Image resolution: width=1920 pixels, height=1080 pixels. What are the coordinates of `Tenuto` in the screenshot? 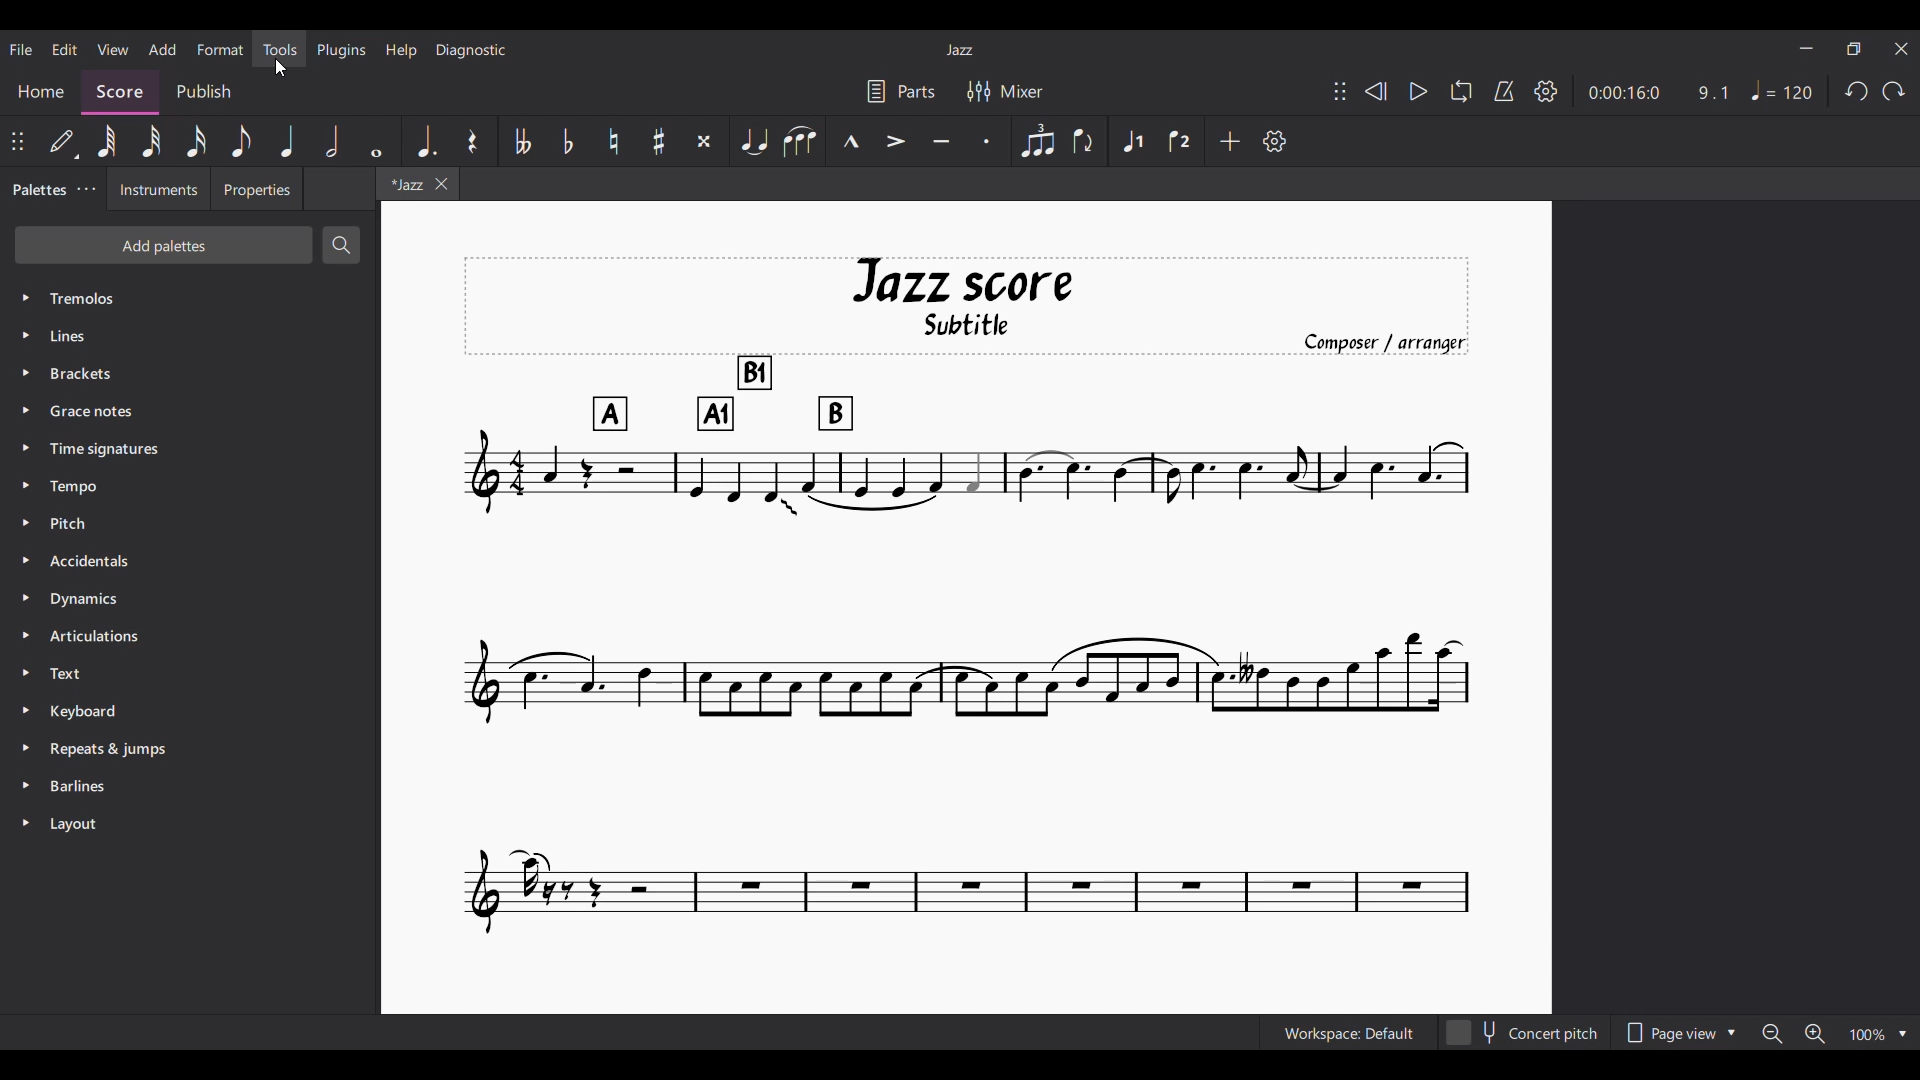 It's located at (942, 141).